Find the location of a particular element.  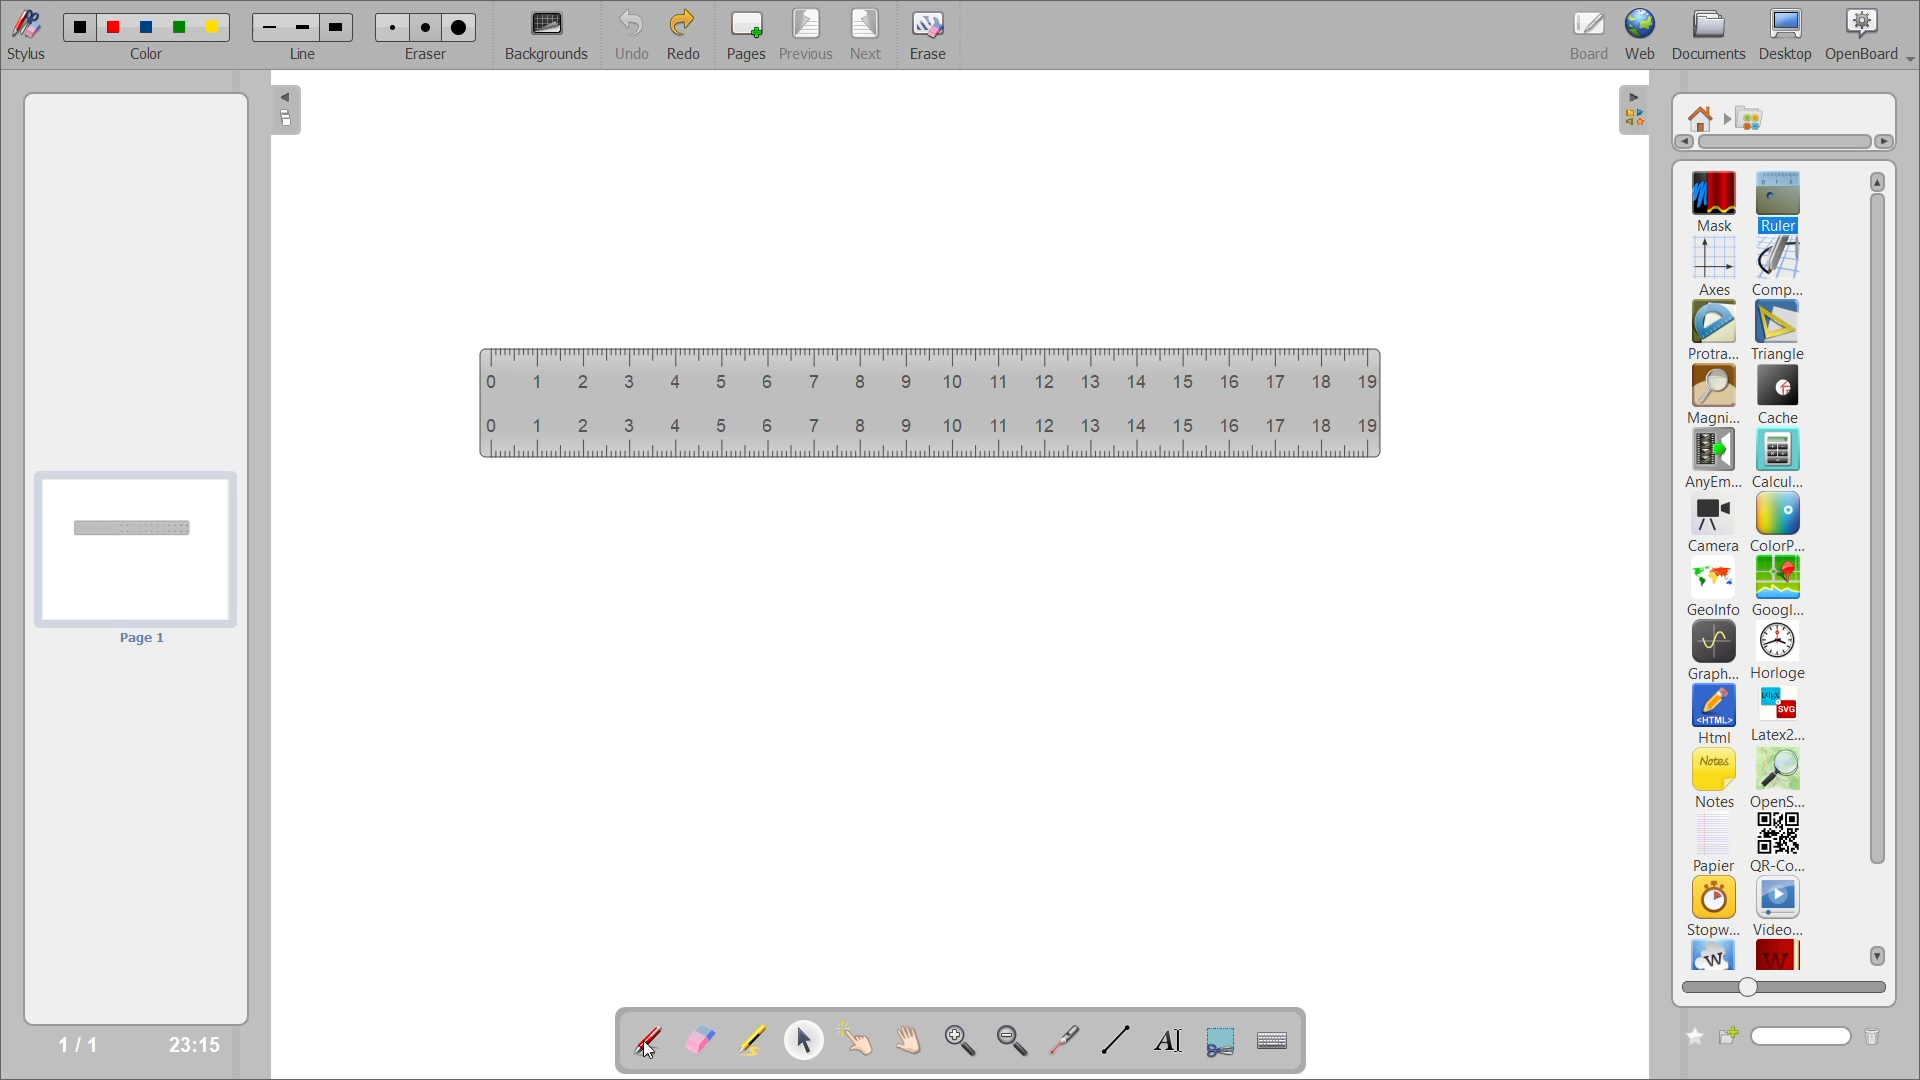

magnifier is located at coordinates (1713, 395).